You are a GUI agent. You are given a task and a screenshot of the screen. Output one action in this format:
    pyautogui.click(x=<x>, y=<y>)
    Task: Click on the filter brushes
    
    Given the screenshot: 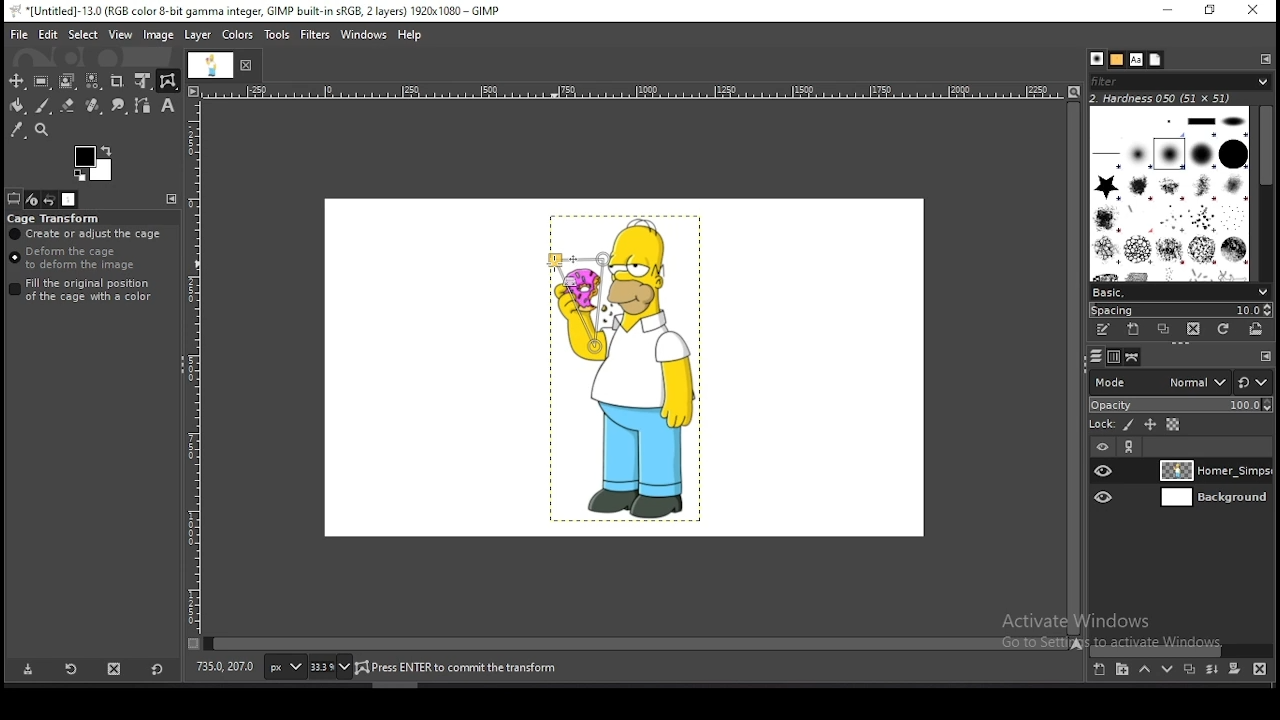 What is the action you would take?
    pyautogui.click(x=1181, y=83)
    